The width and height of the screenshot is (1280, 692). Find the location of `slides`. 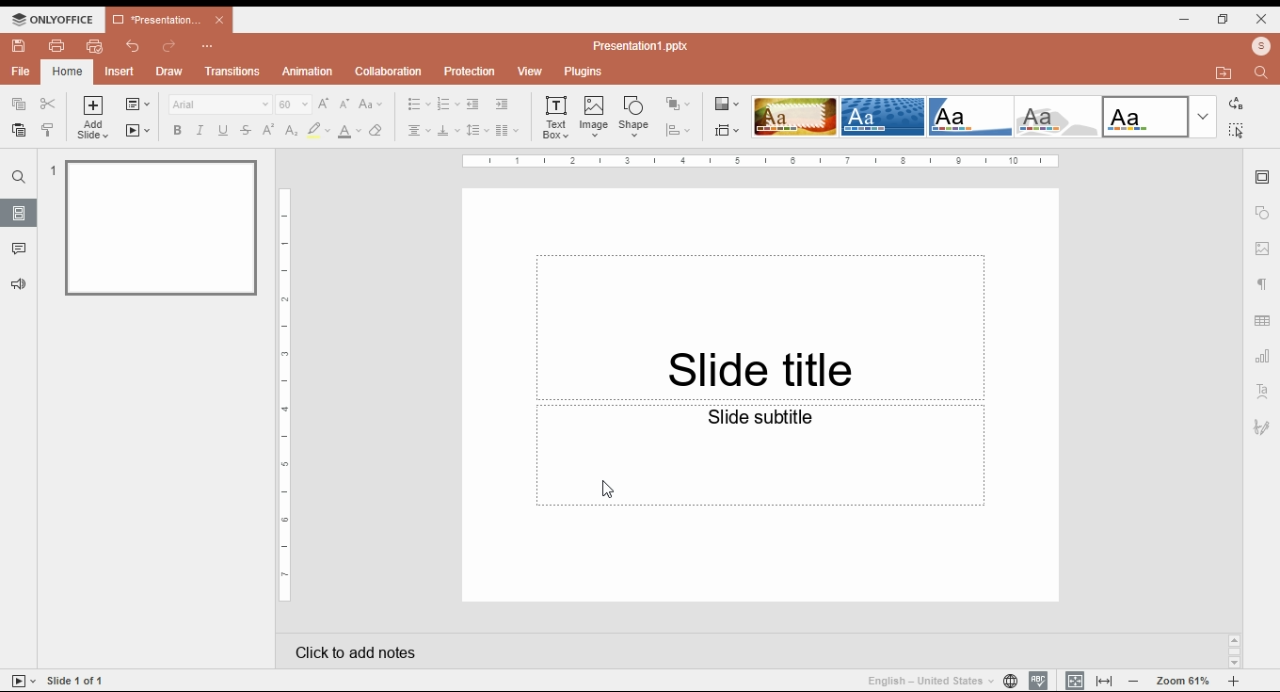

slides is located at coordinates (19, 212).